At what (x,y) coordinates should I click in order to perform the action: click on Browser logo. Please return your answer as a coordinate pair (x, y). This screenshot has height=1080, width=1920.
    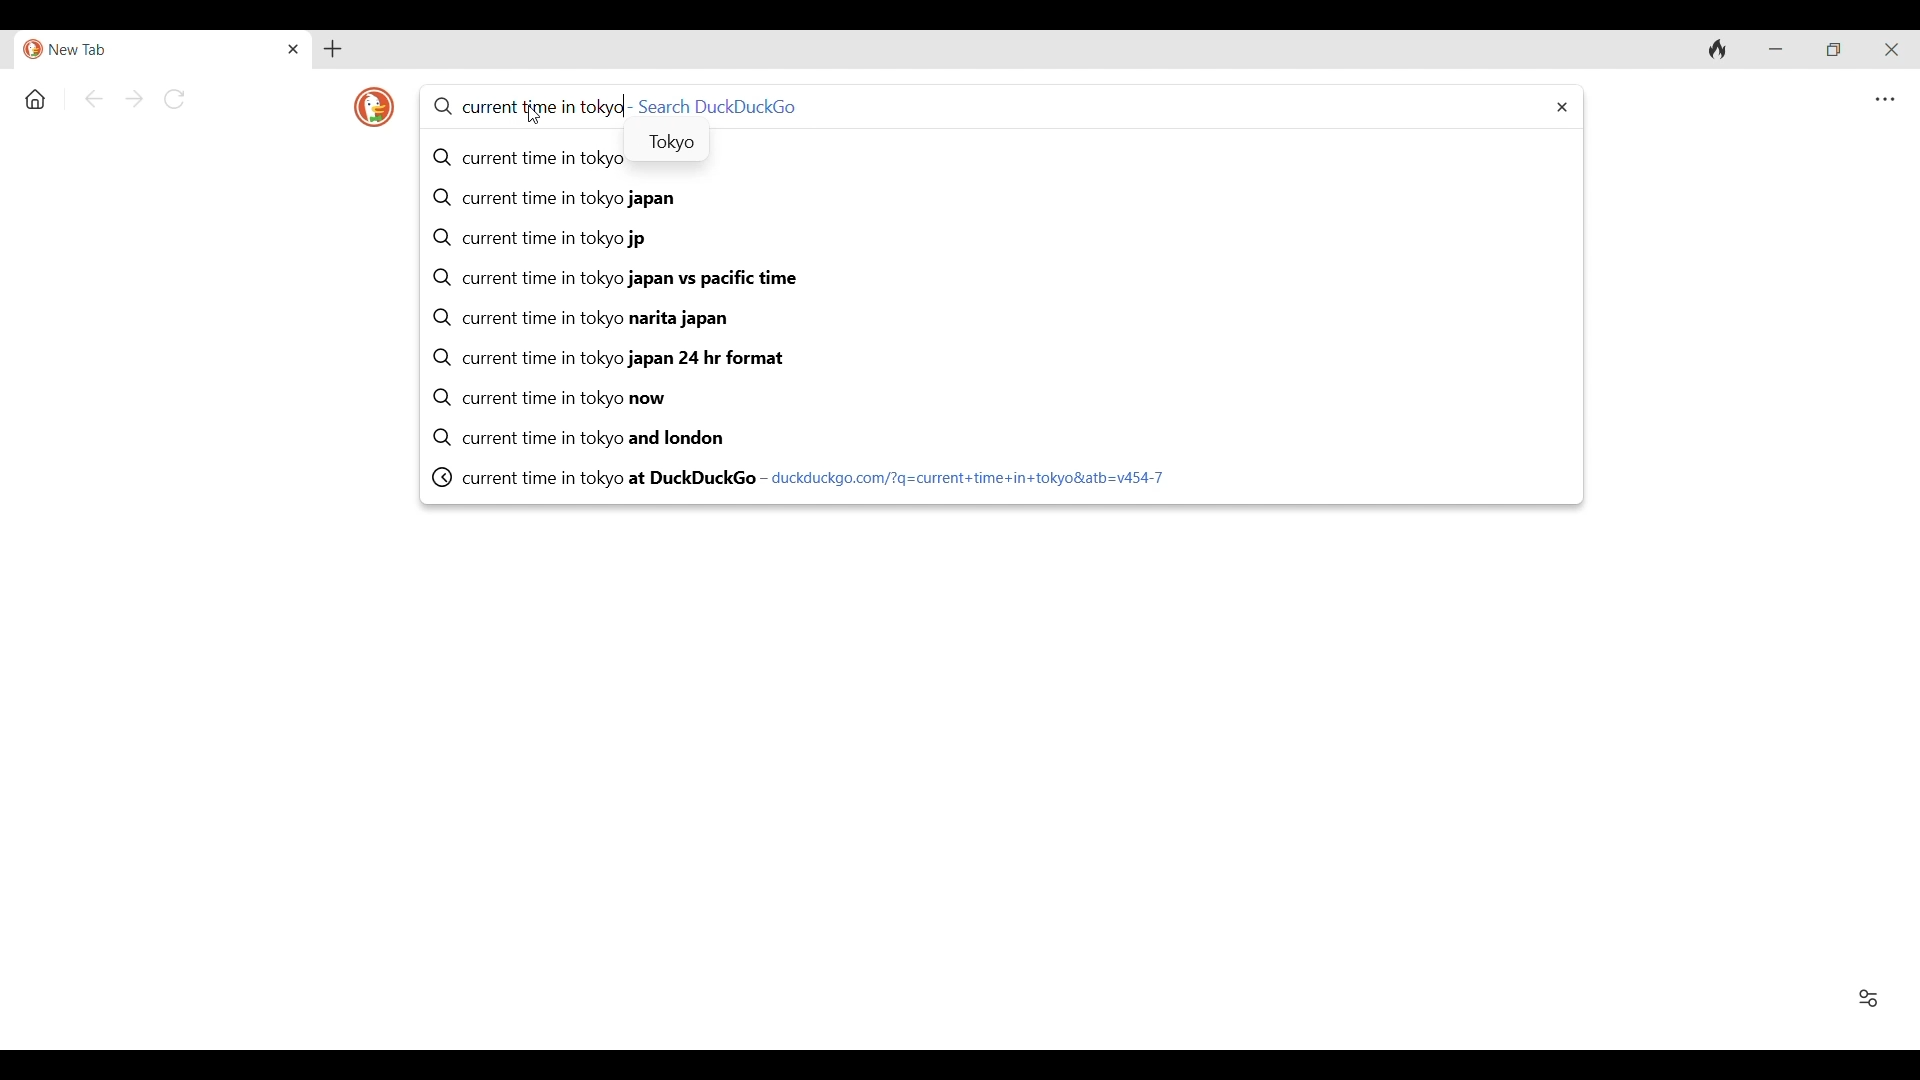
    Looking at the image, I should click on (374, 107).